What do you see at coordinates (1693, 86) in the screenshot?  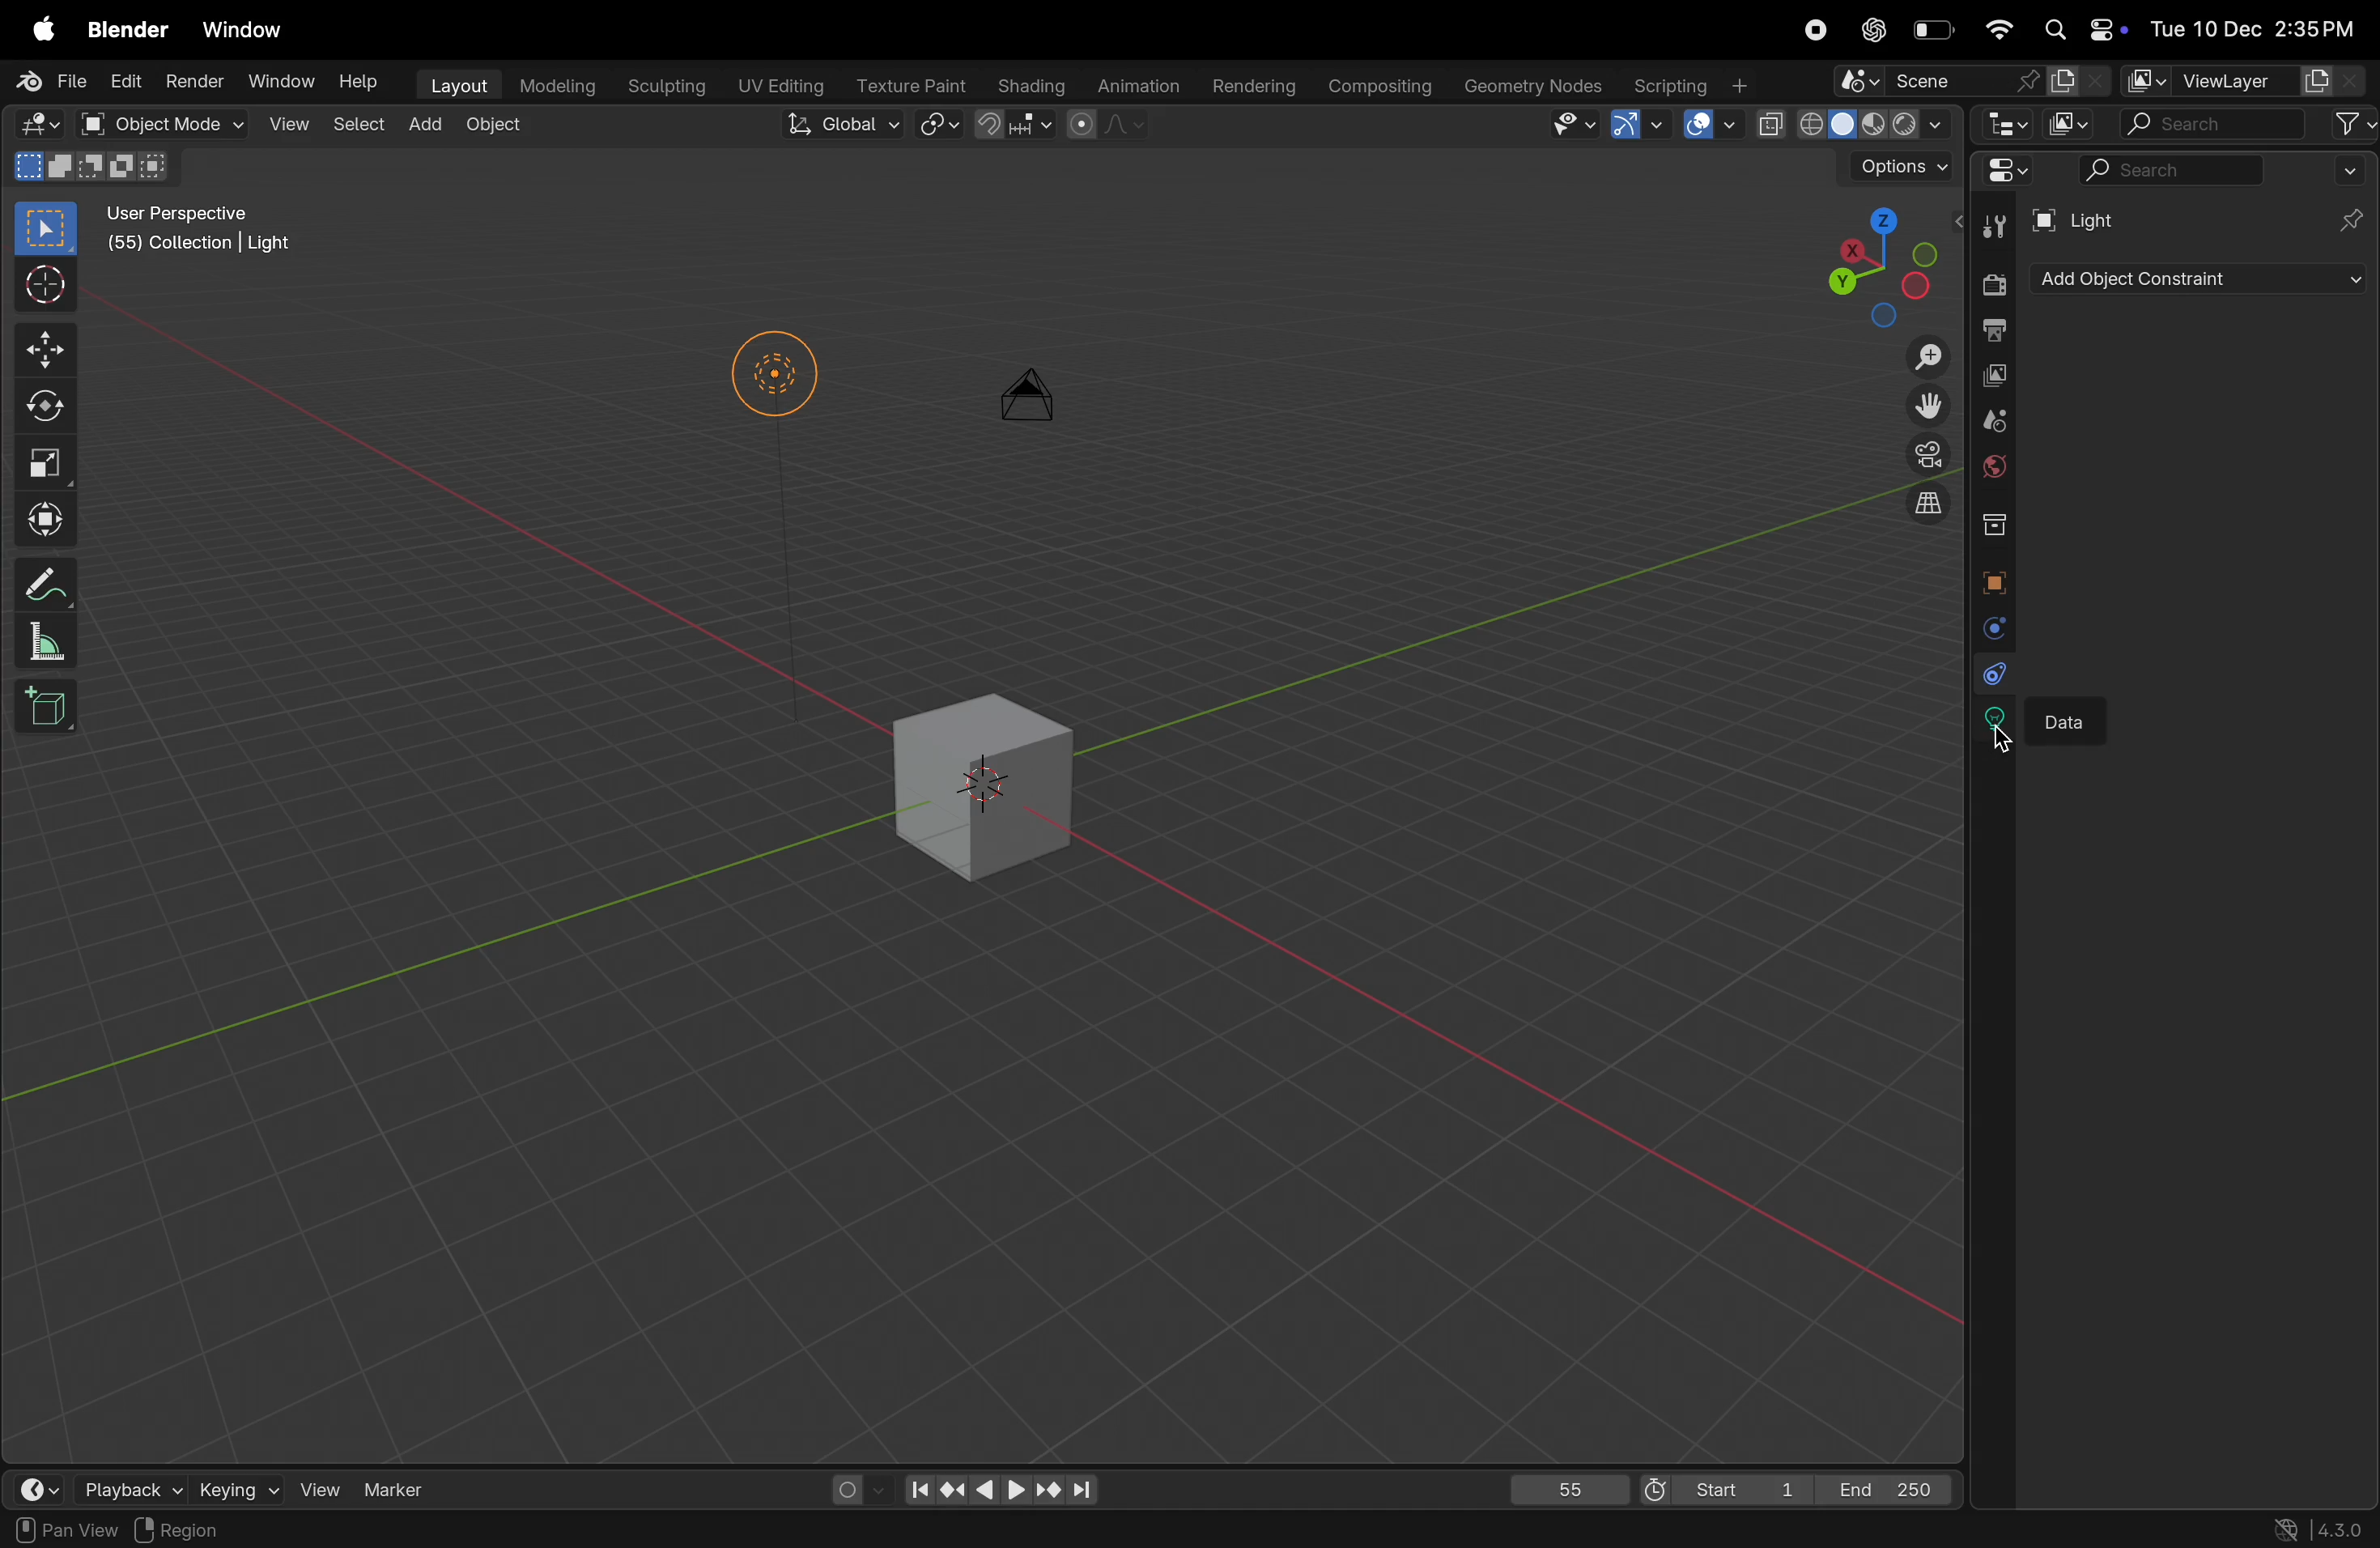 I see `scripting` at bounding box center [1693, 86].